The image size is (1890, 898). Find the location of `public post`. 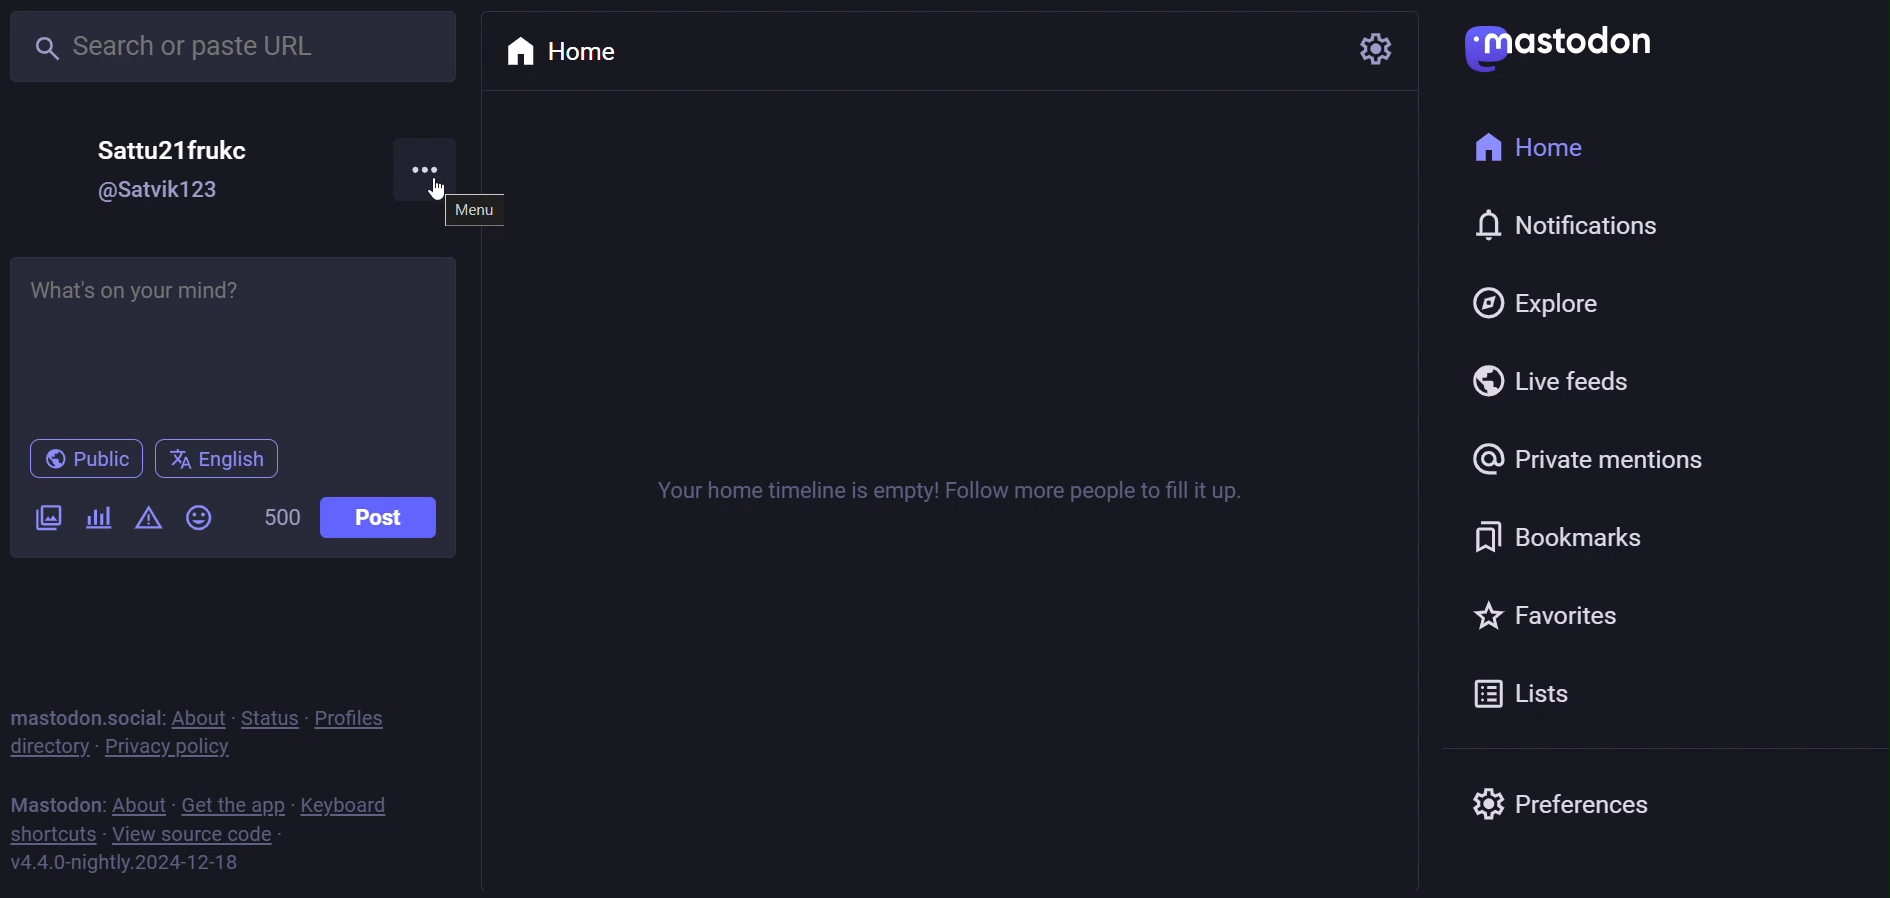

public post is located at coordinates (81, 457).